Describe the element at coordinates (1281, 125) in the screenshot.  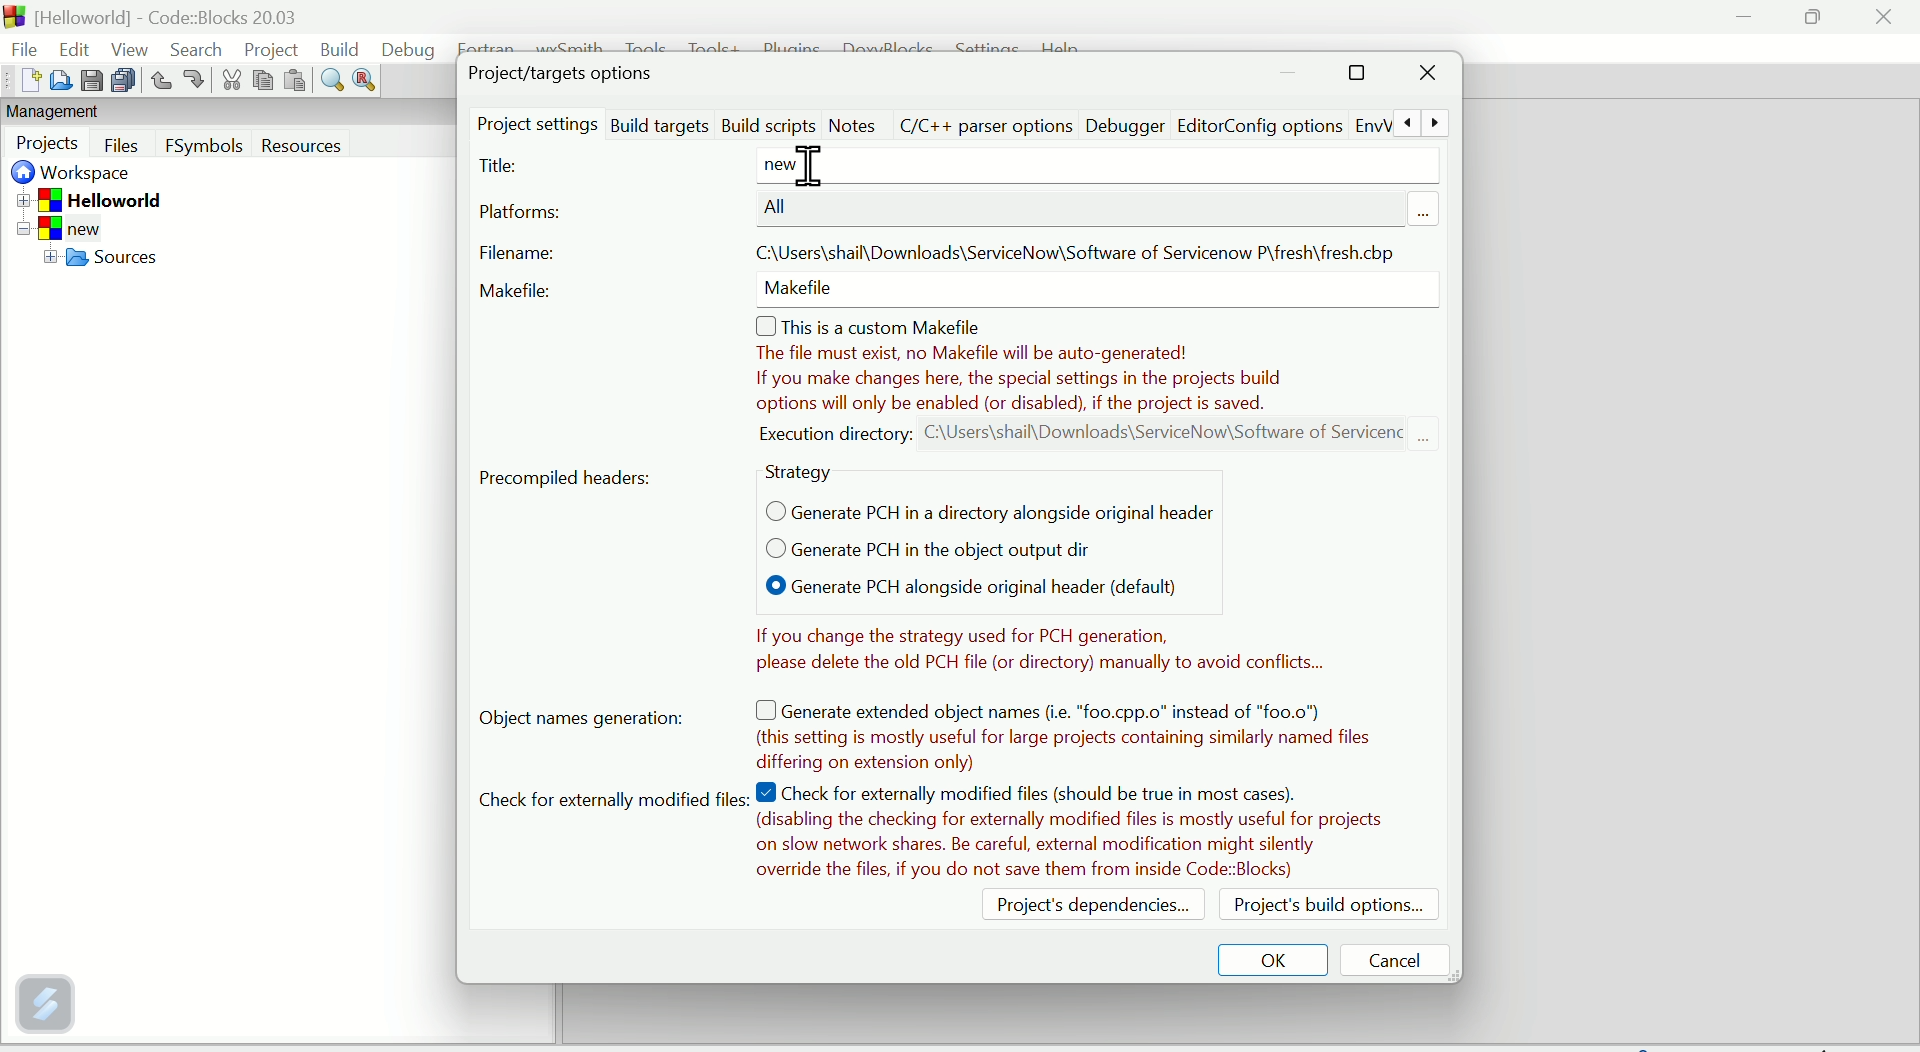
I see `Editor Config options` at that location.